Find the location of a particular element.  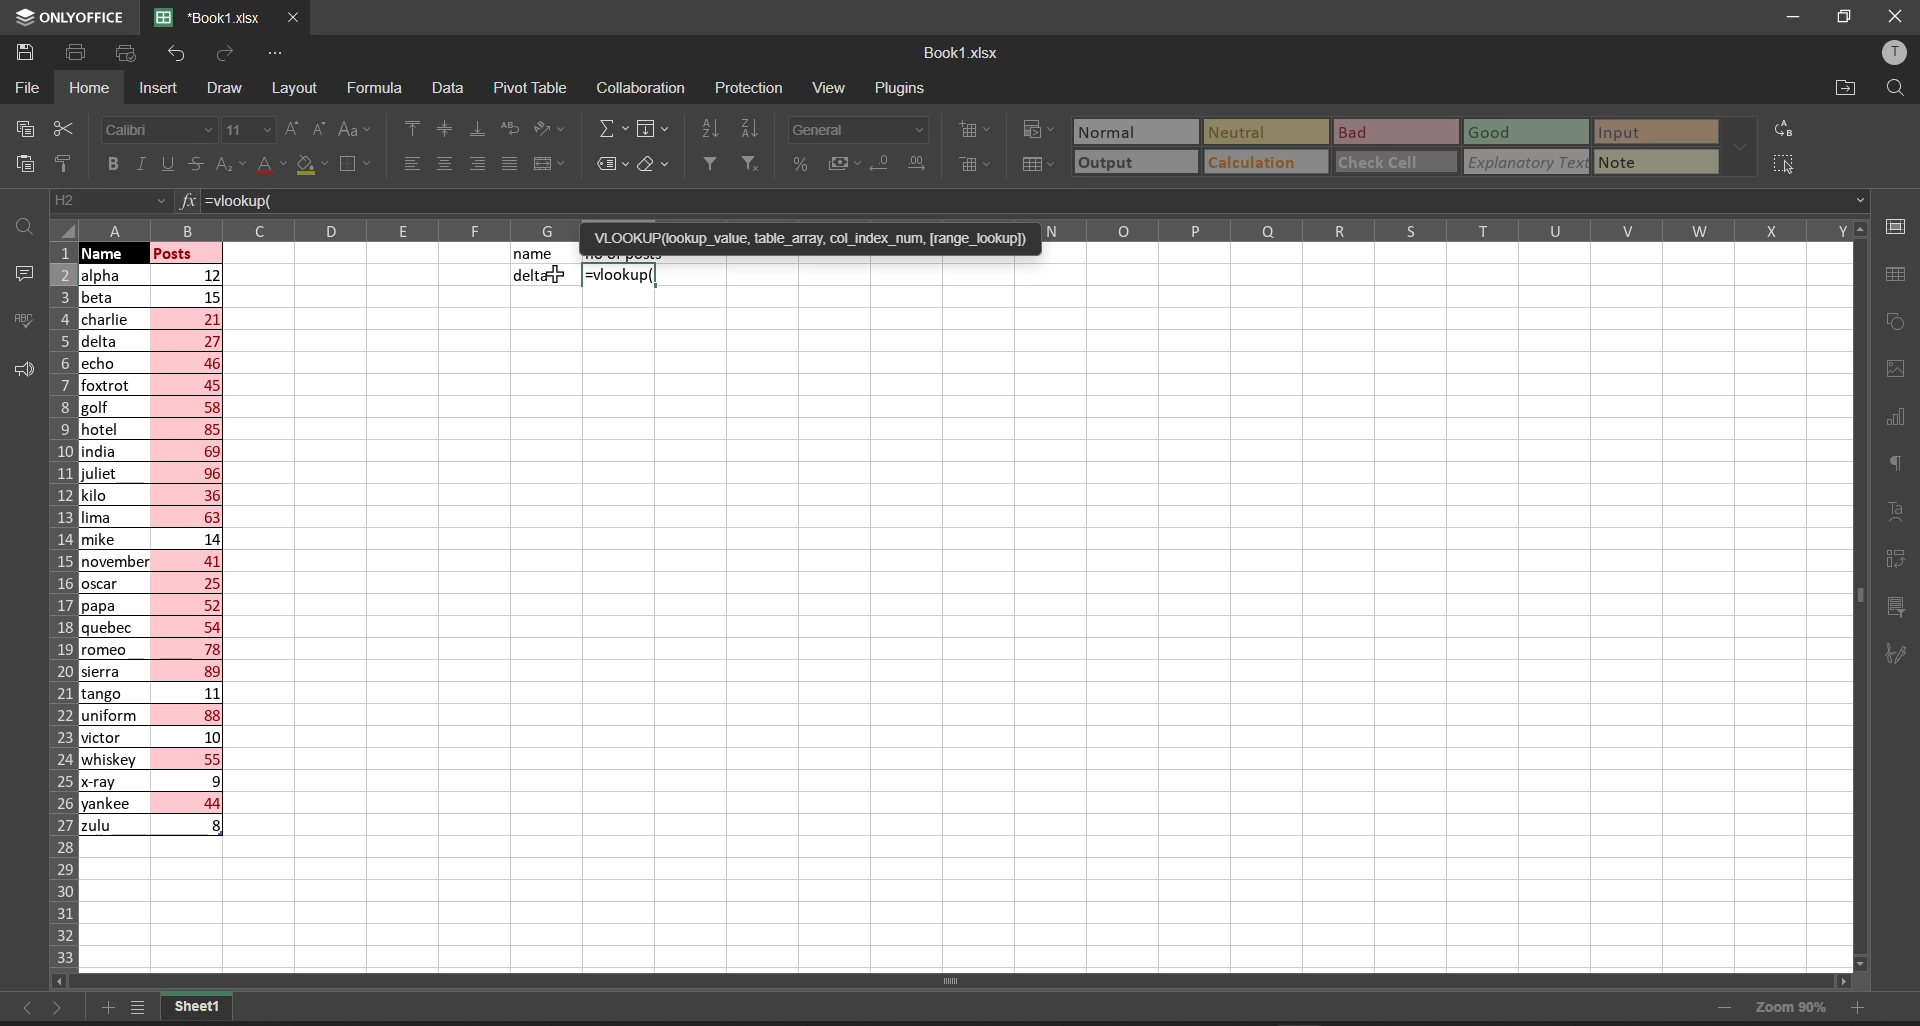

filter is located at coordinates (709, 162).